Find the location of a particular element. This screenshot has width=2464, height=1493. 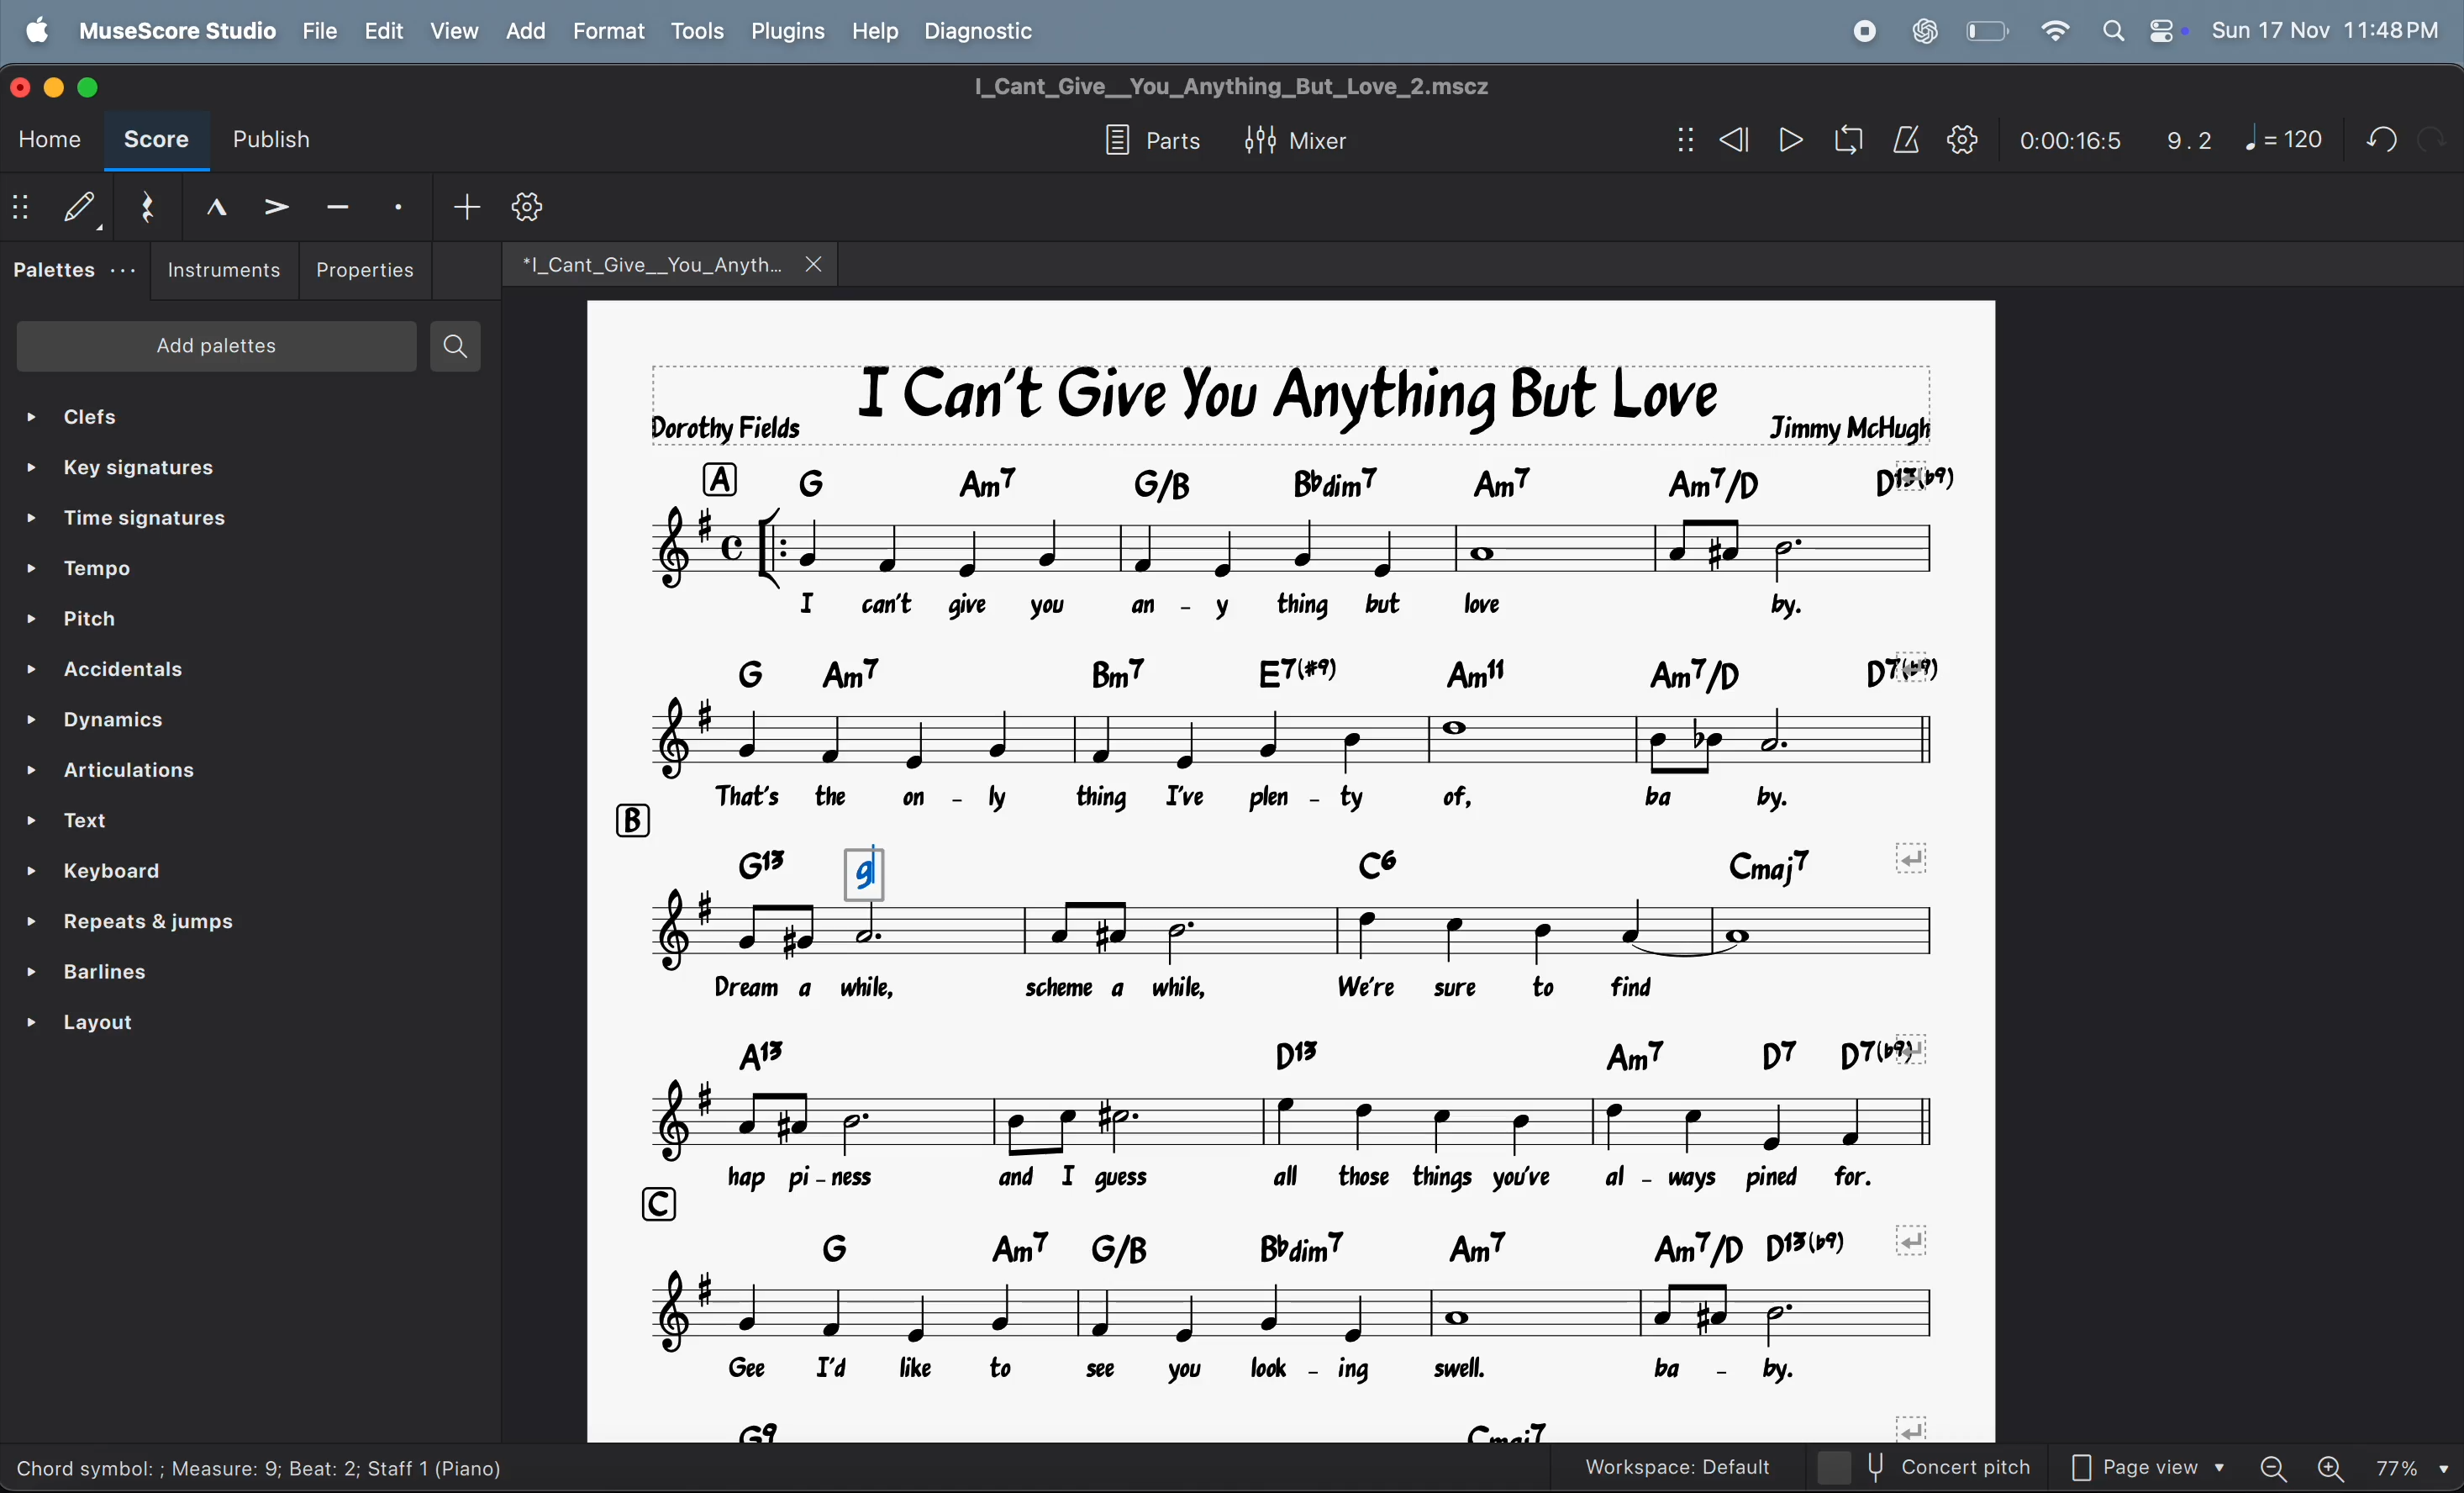

customize tool bar is located at coordinates (553, 205).